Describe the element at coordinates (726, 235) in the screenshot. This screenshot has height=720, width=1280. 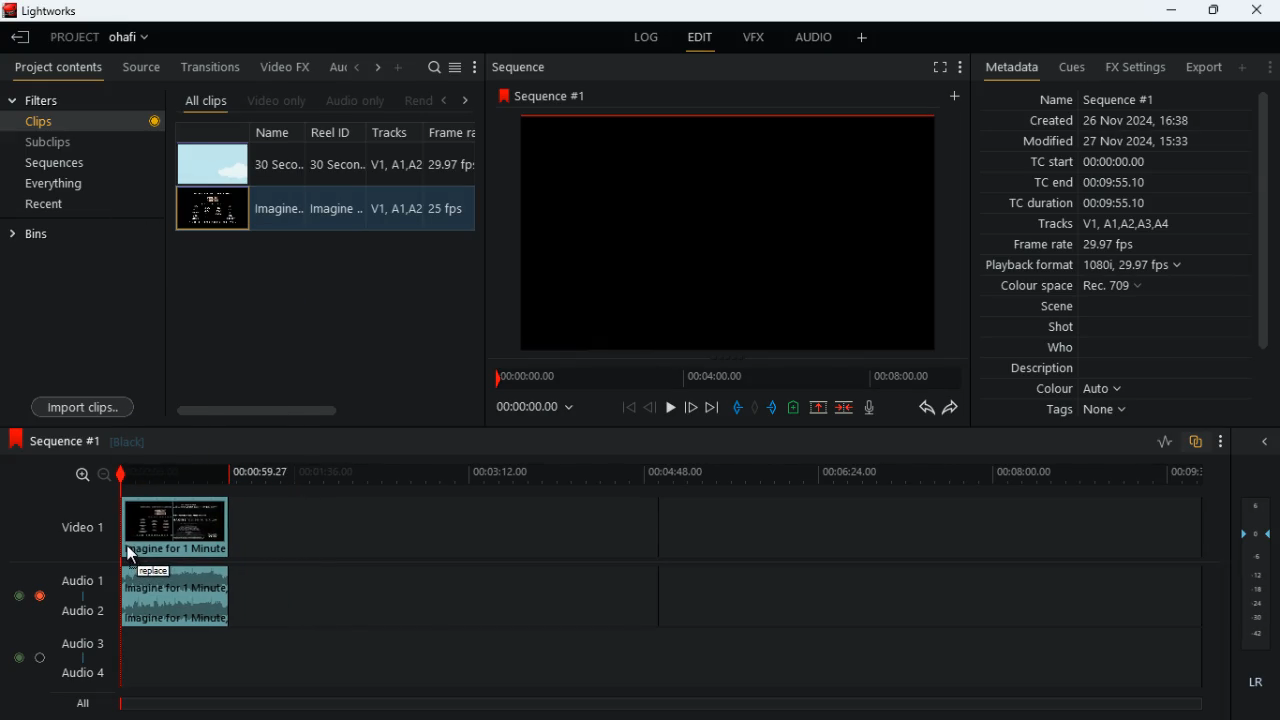
I see `videos` at that location.